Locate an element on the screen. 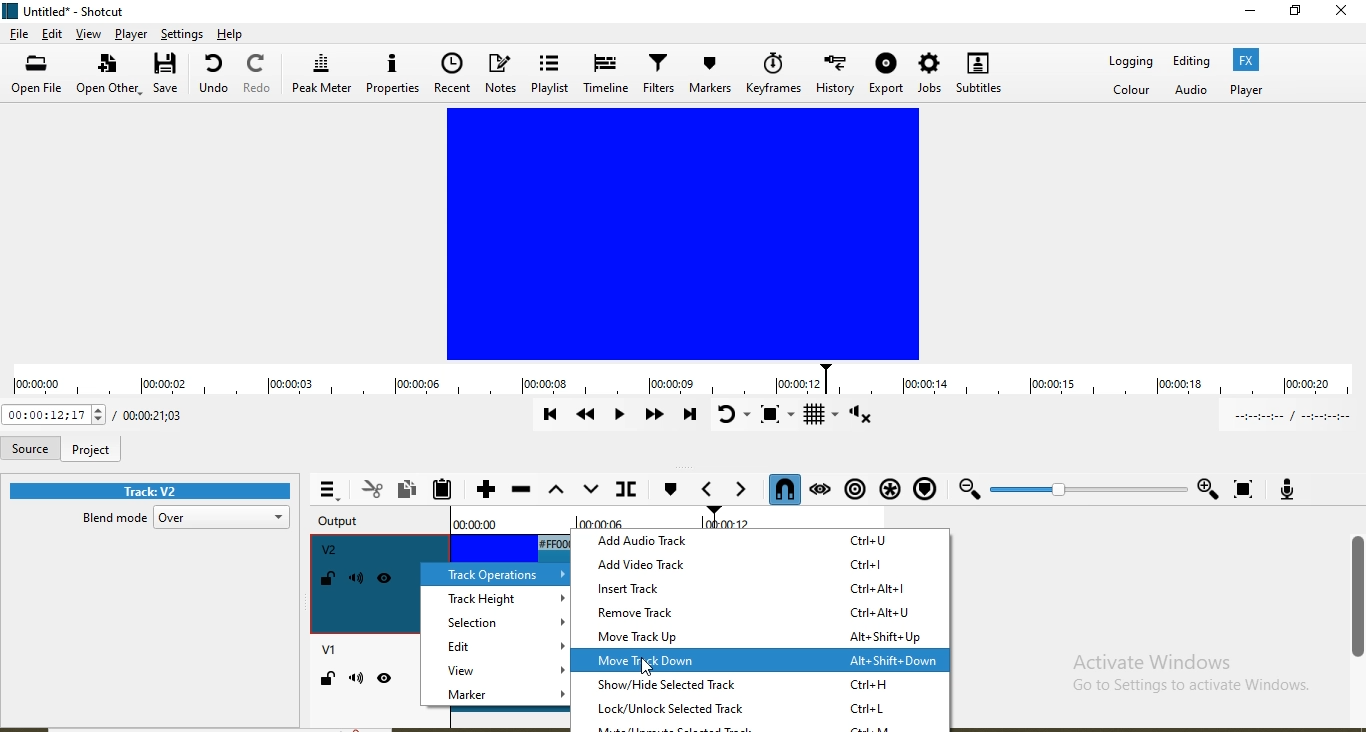 The image size is (1366, 732). create/edit marker is located at coordinates (670, 491).